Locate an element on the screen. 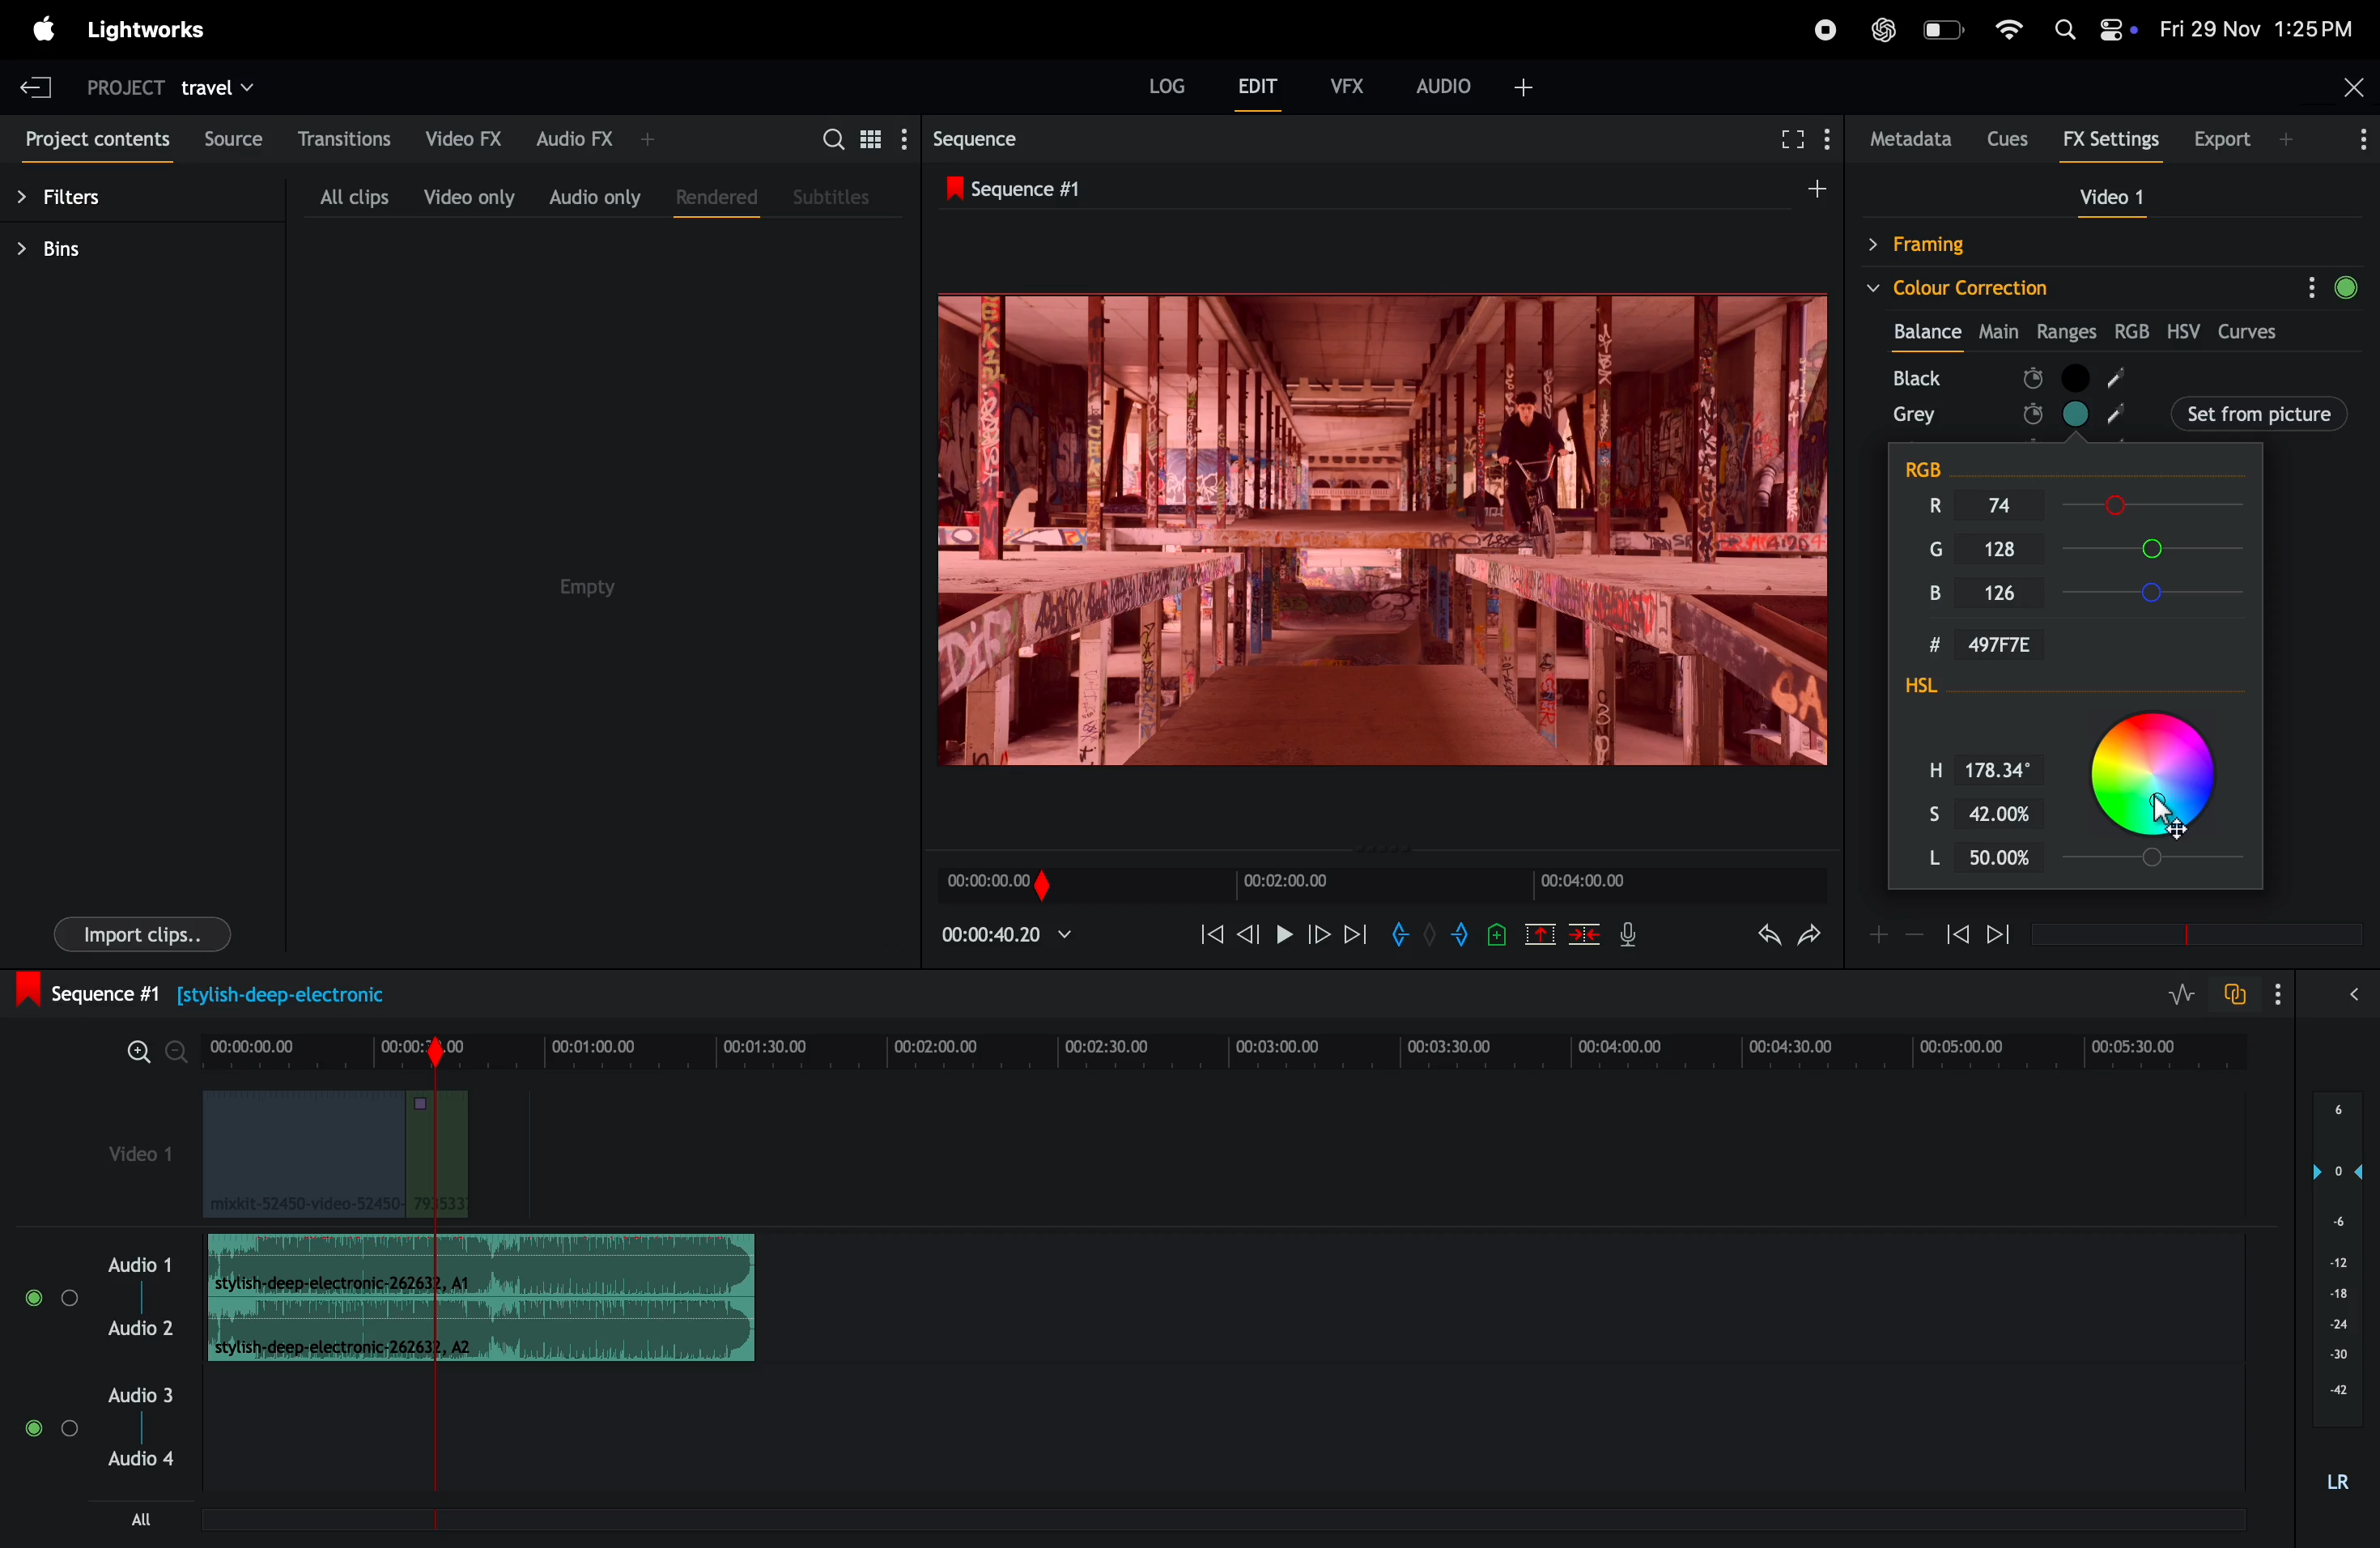 The image size is (2380, 1548). video only is located at coordinates (469, 197).